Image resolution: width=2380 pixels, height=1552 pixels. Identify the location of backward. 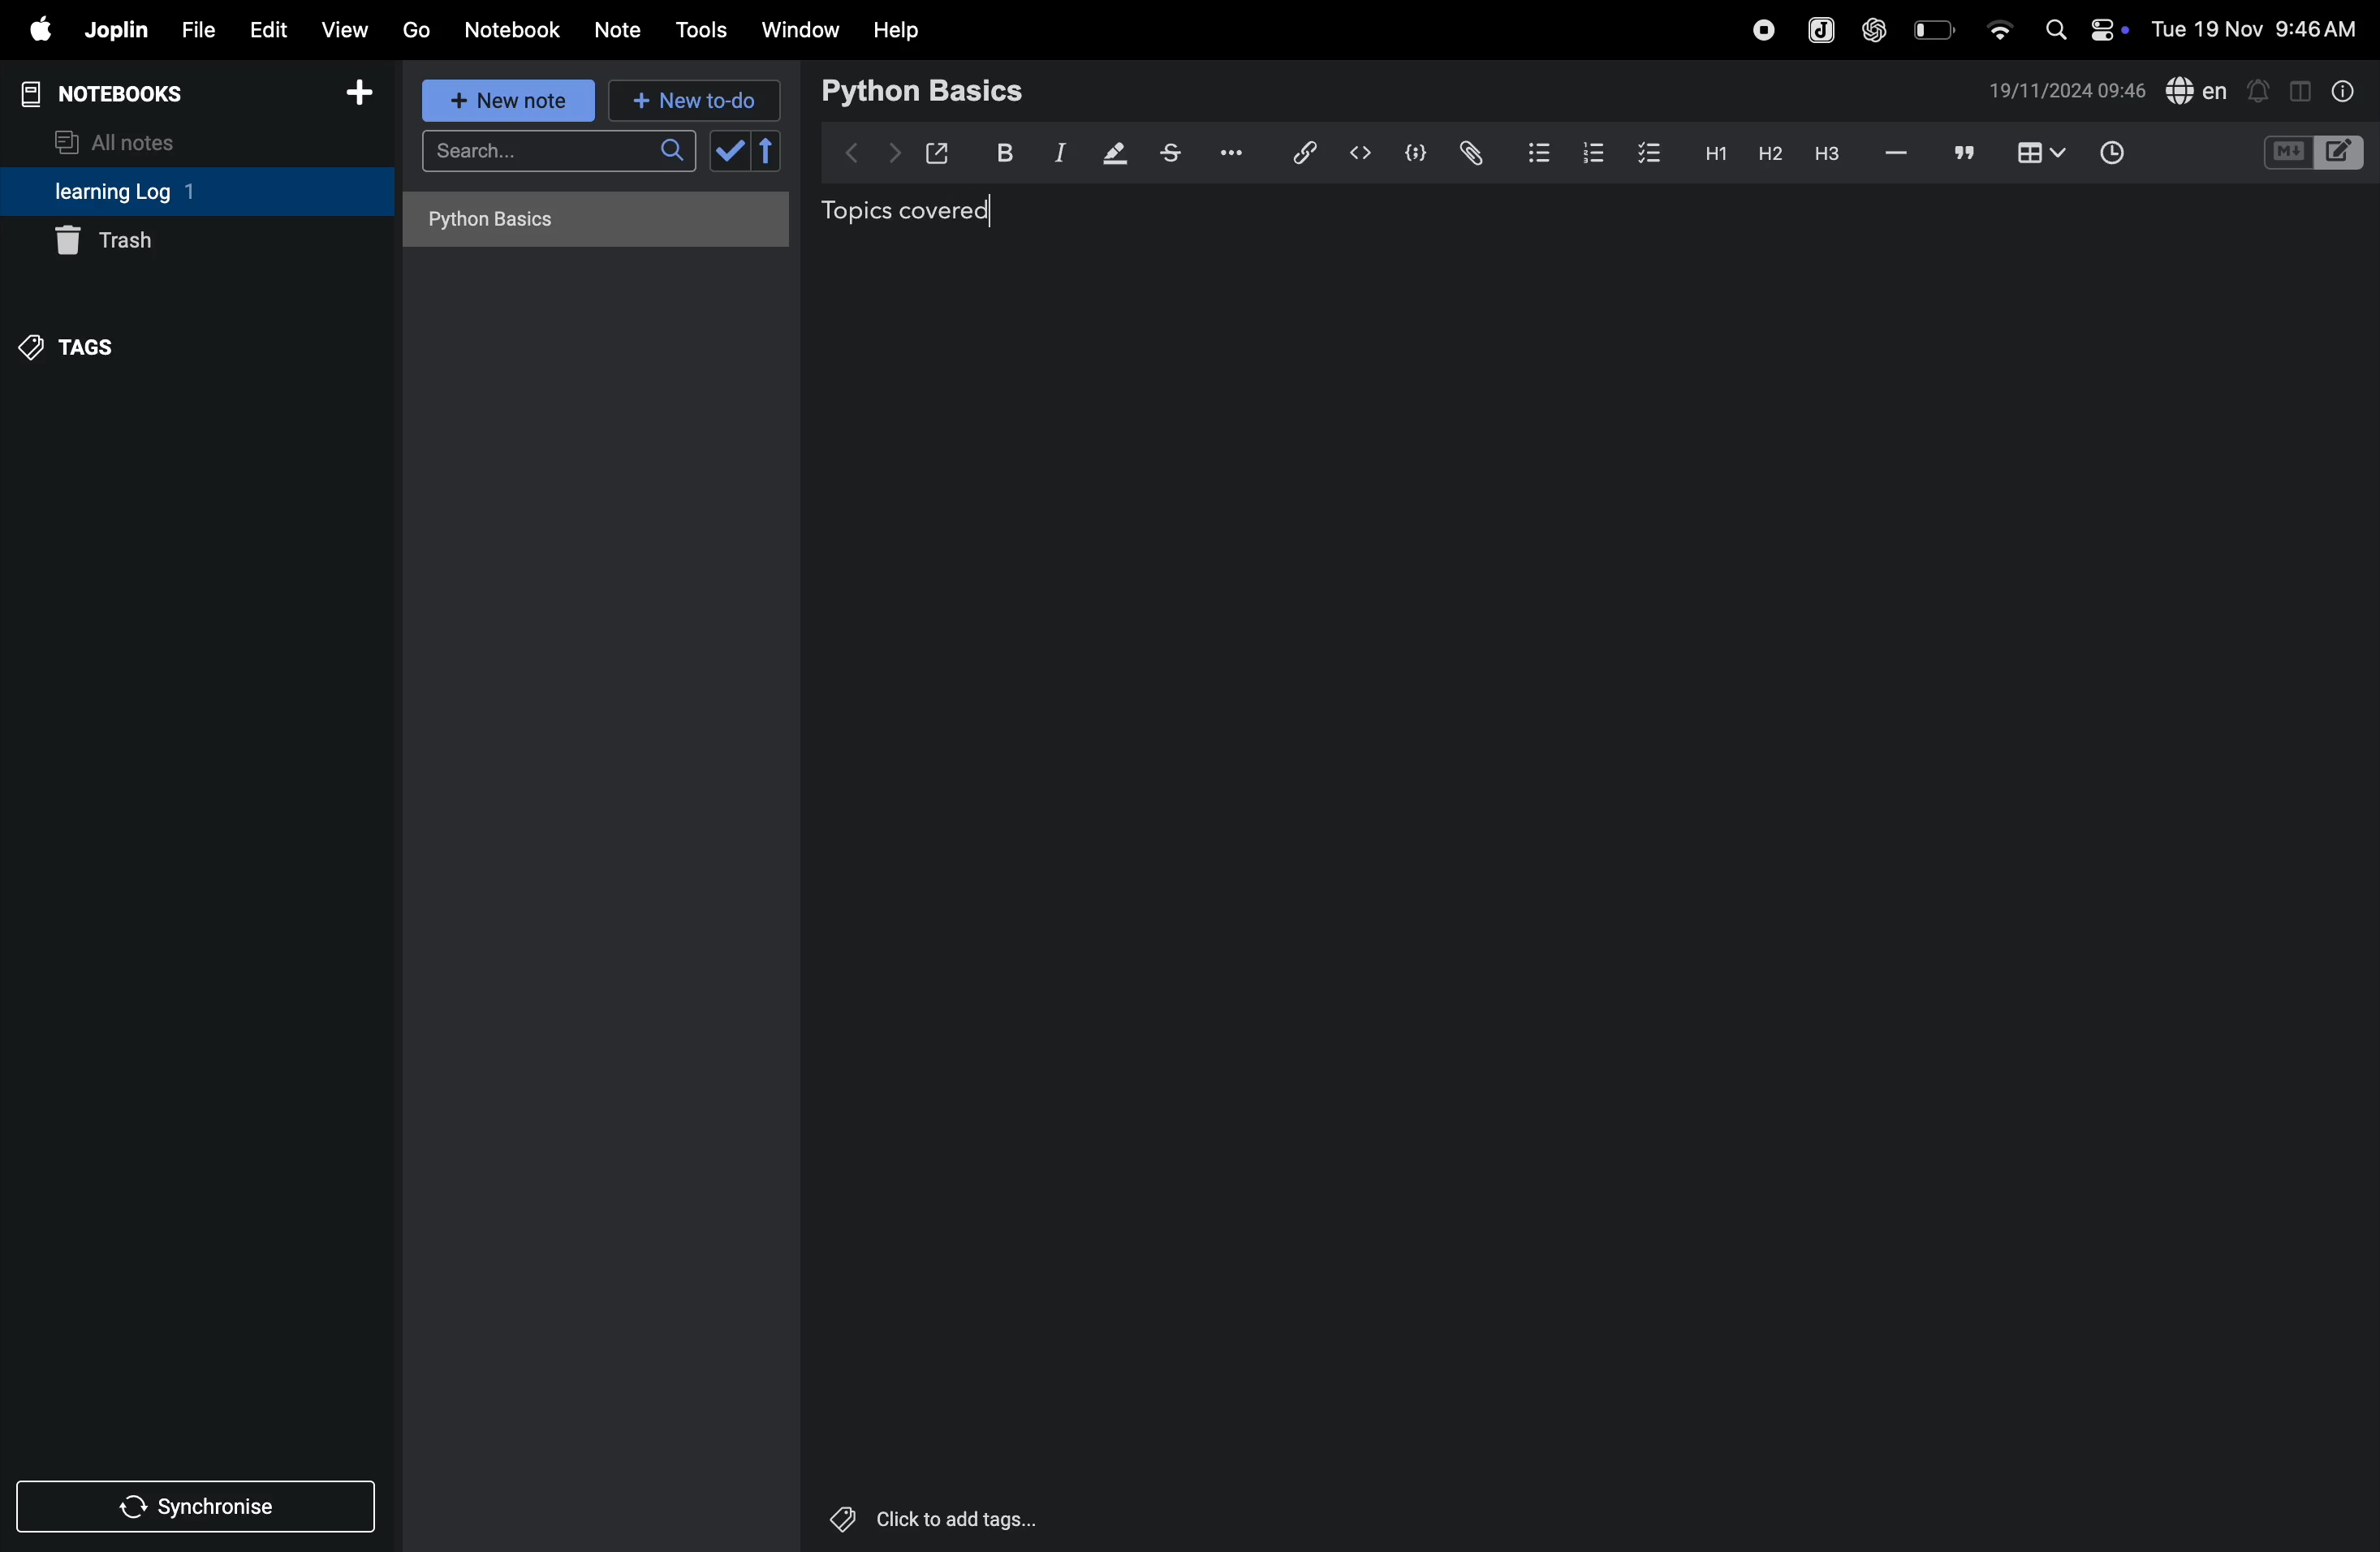
(853, 150).